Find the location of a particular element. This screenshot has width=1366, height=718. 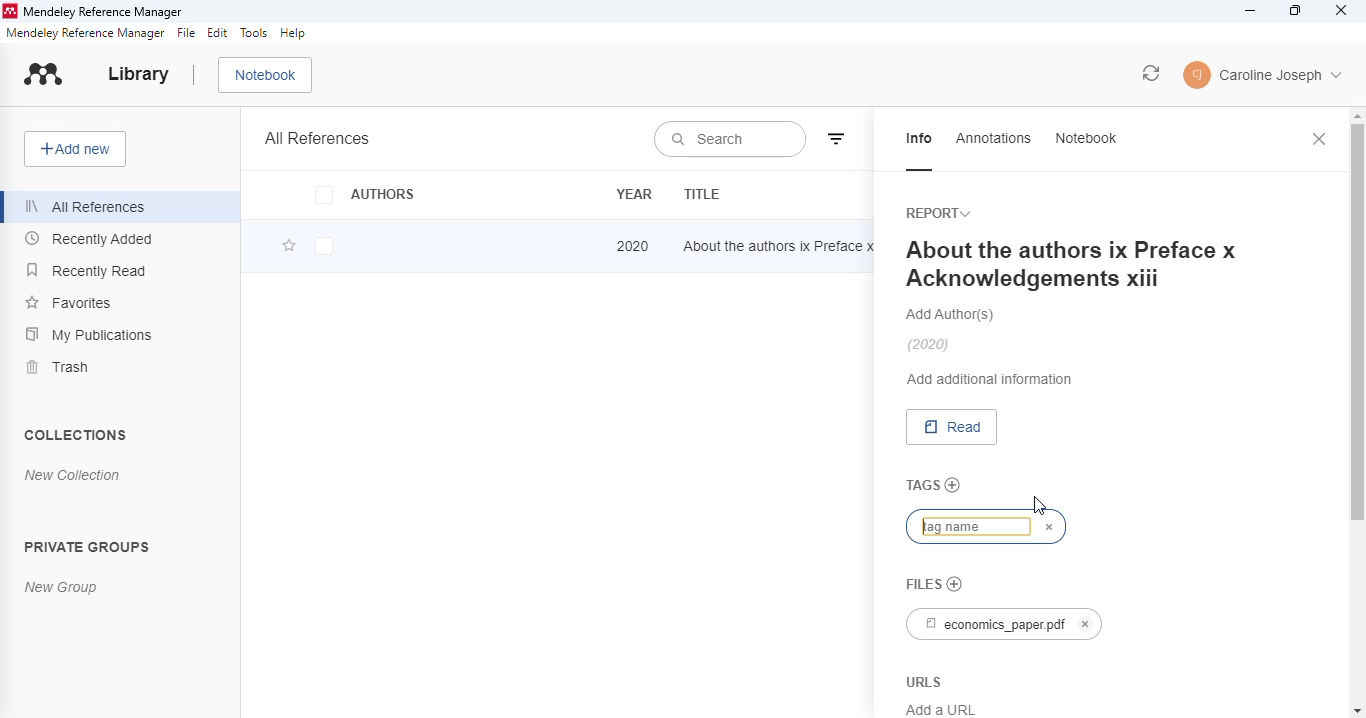

title is located at coordinates (701, 194).